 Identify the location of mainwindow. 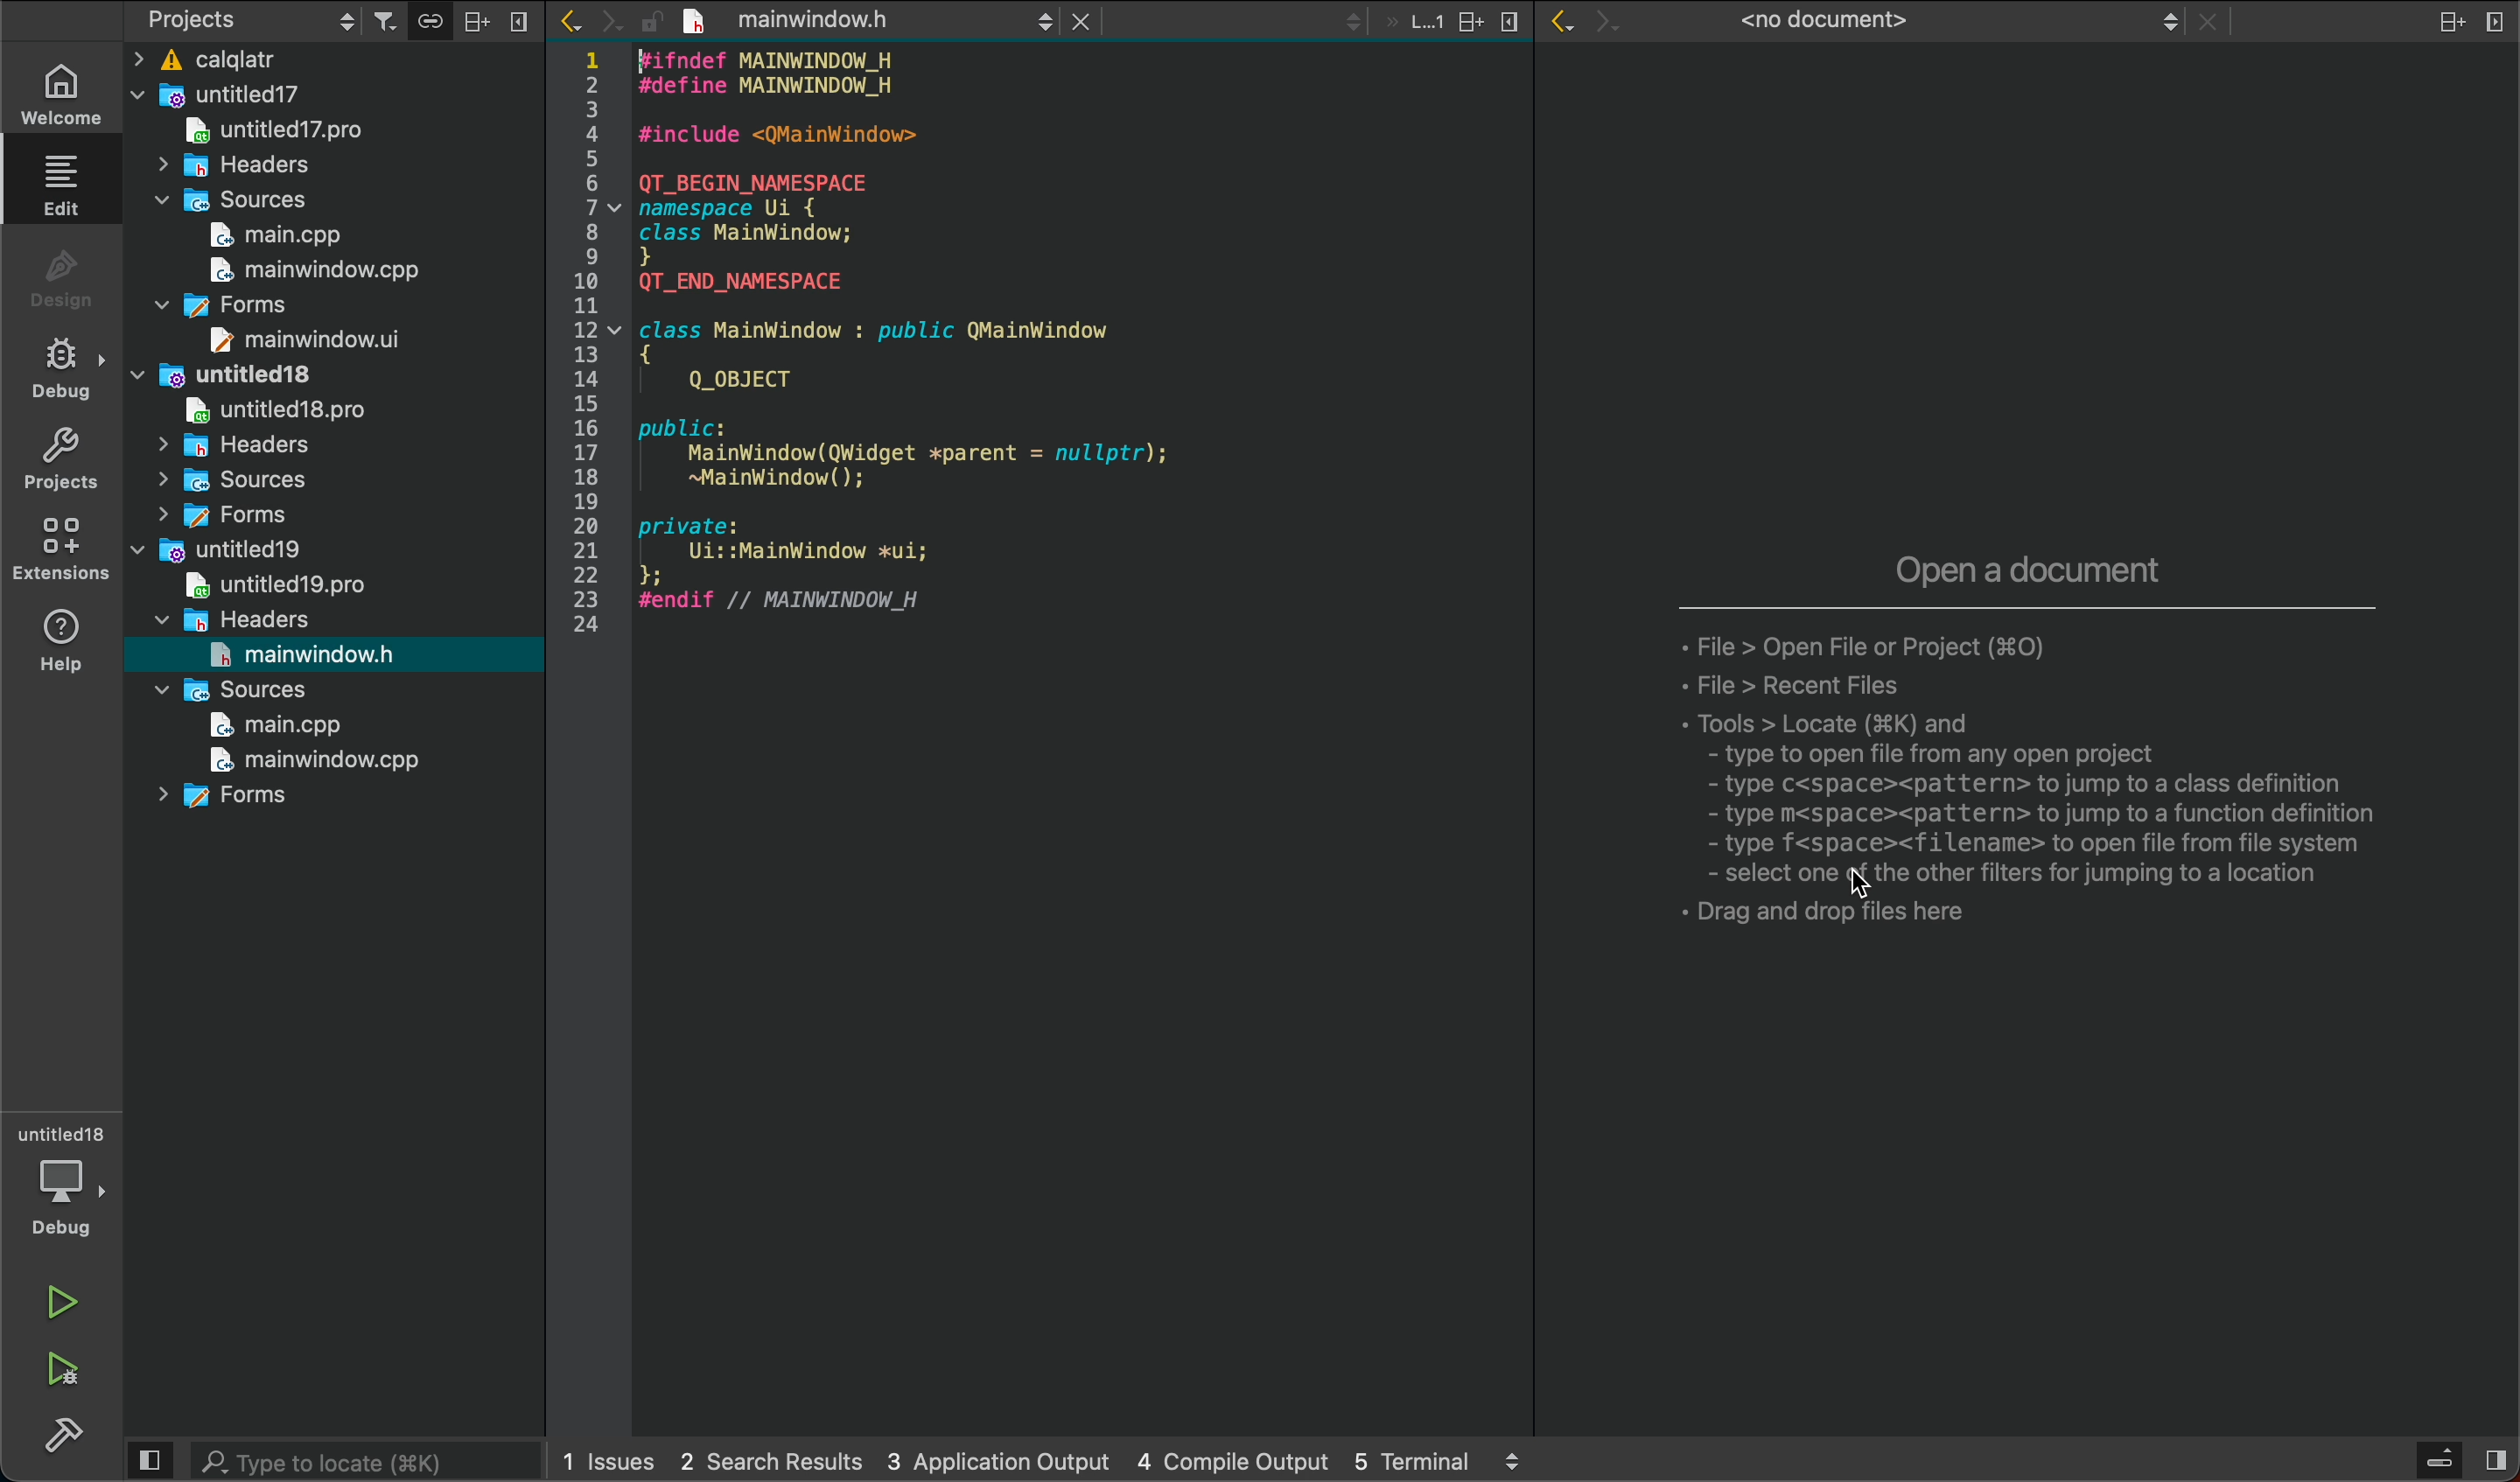
(312, 656).